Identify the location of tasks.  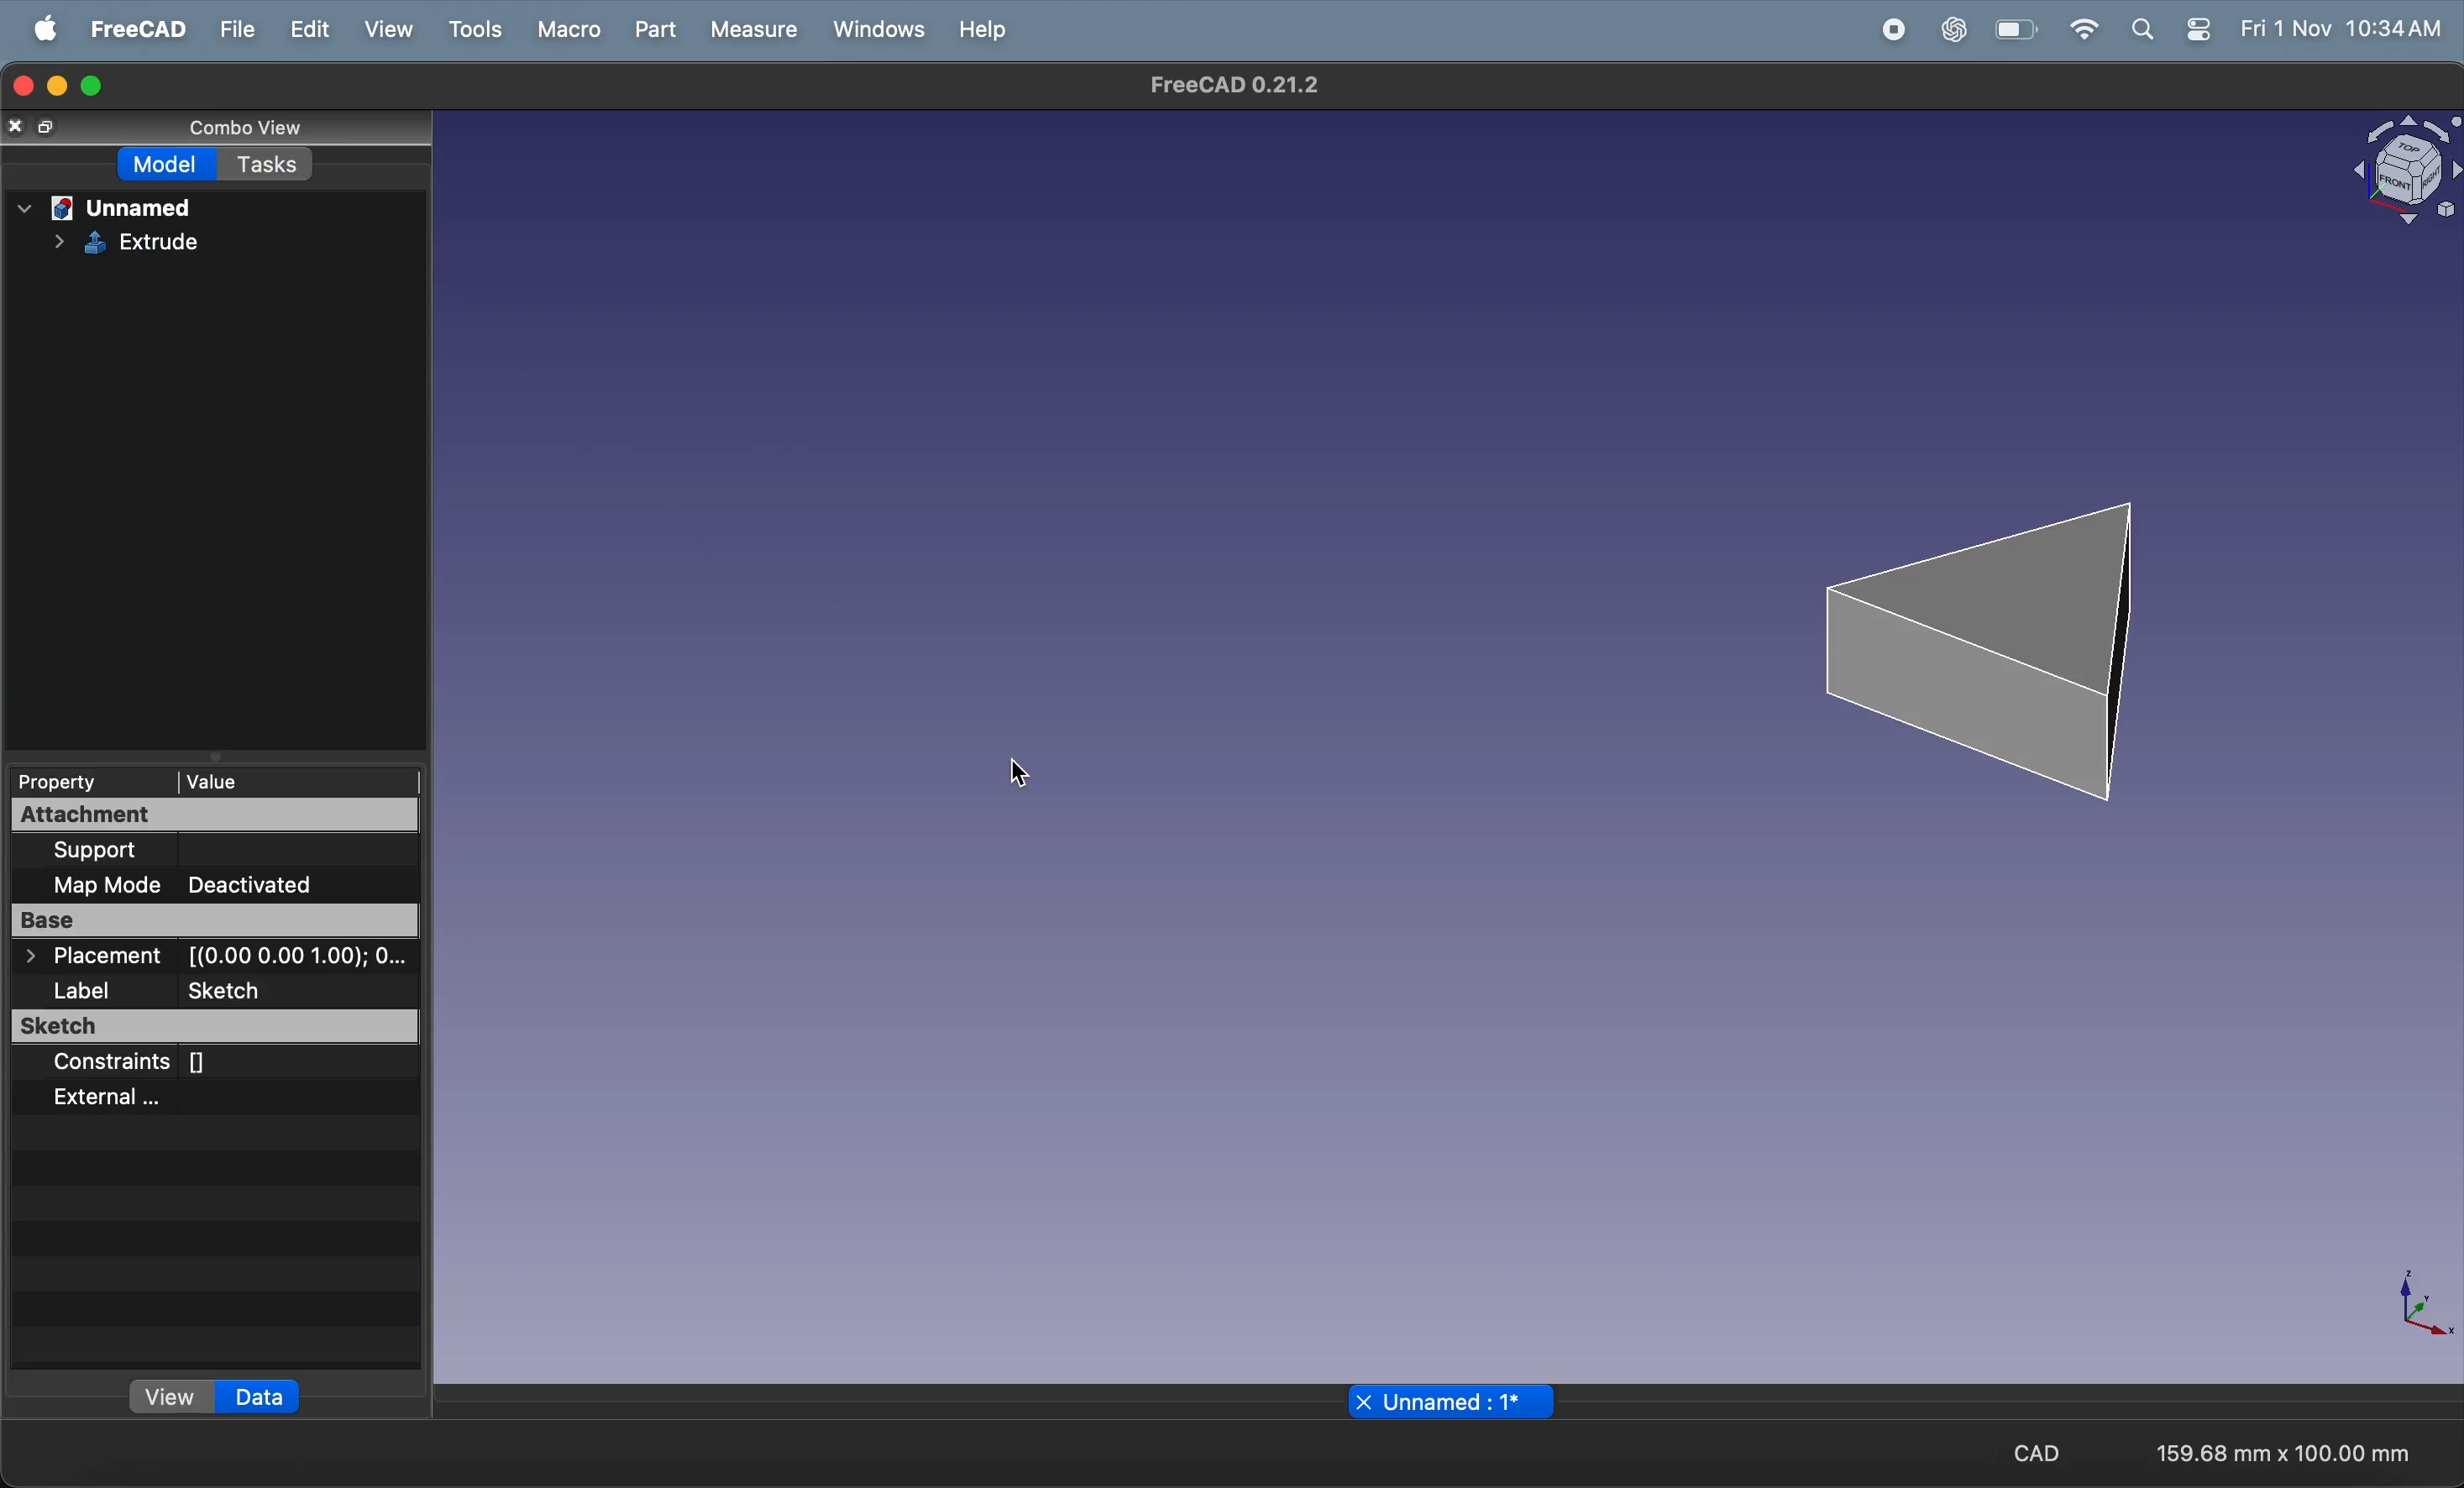
(272, 164).